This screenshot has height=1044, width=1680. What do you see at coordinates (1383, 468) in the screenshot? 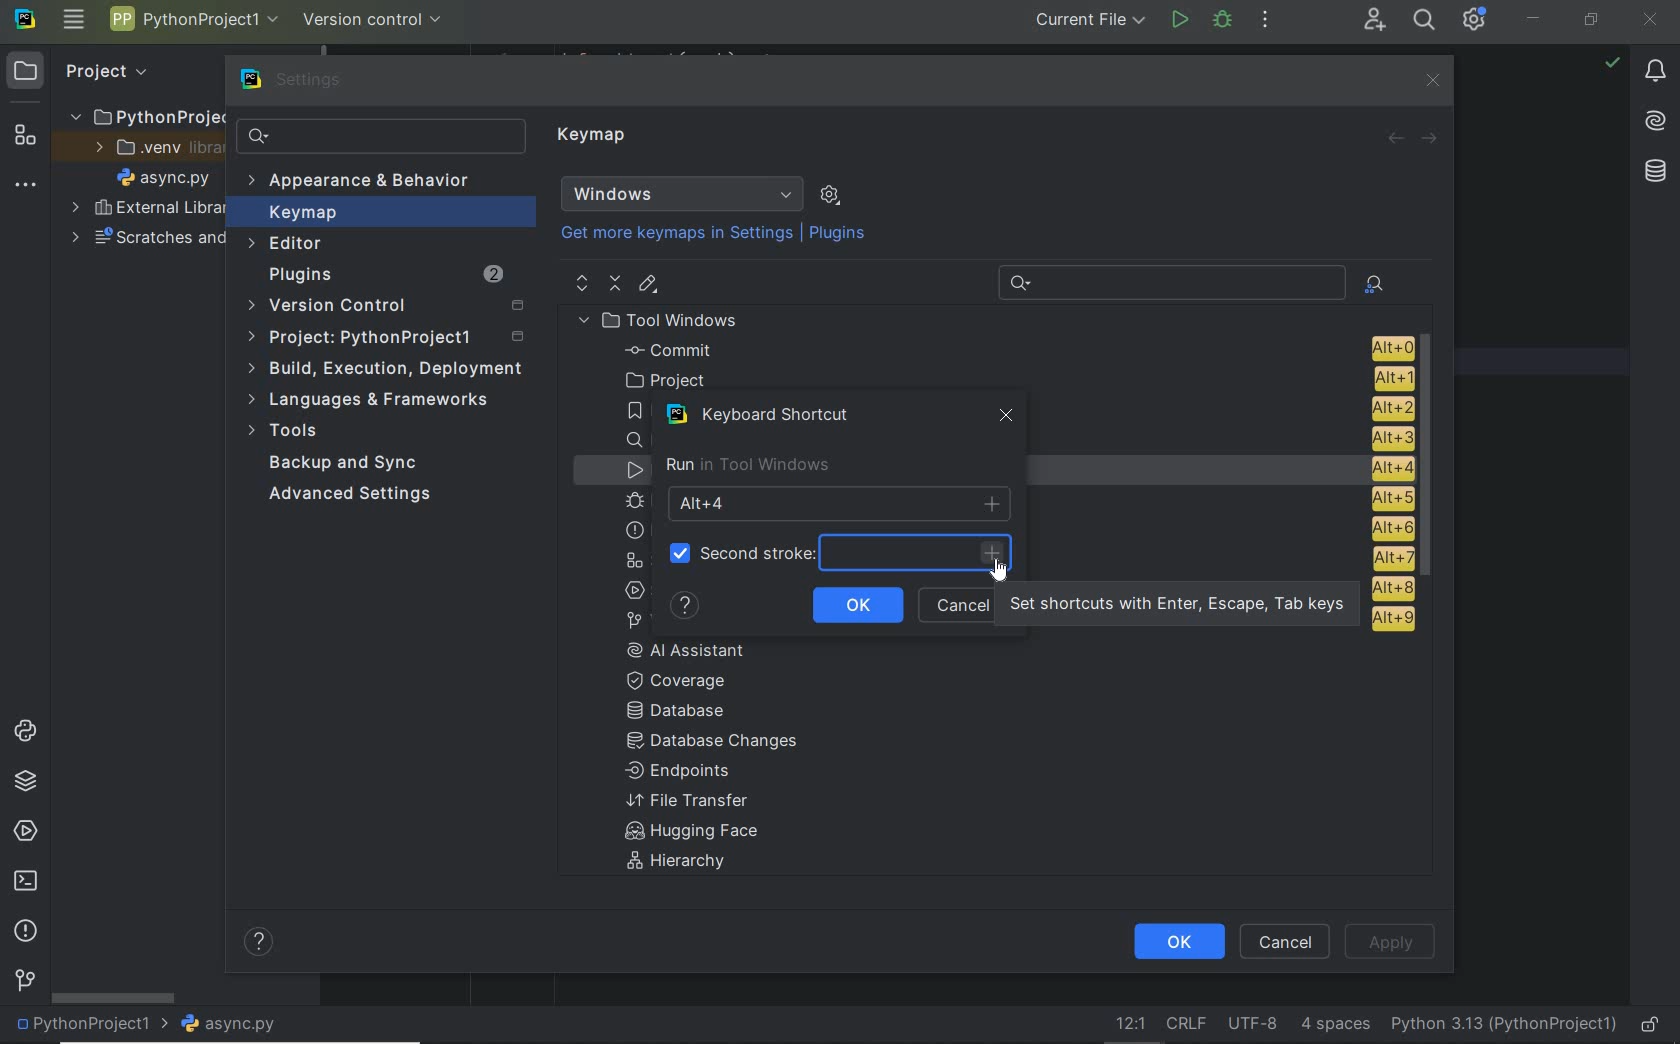
I see `alt + 4` at bounding box center [1383, 468].